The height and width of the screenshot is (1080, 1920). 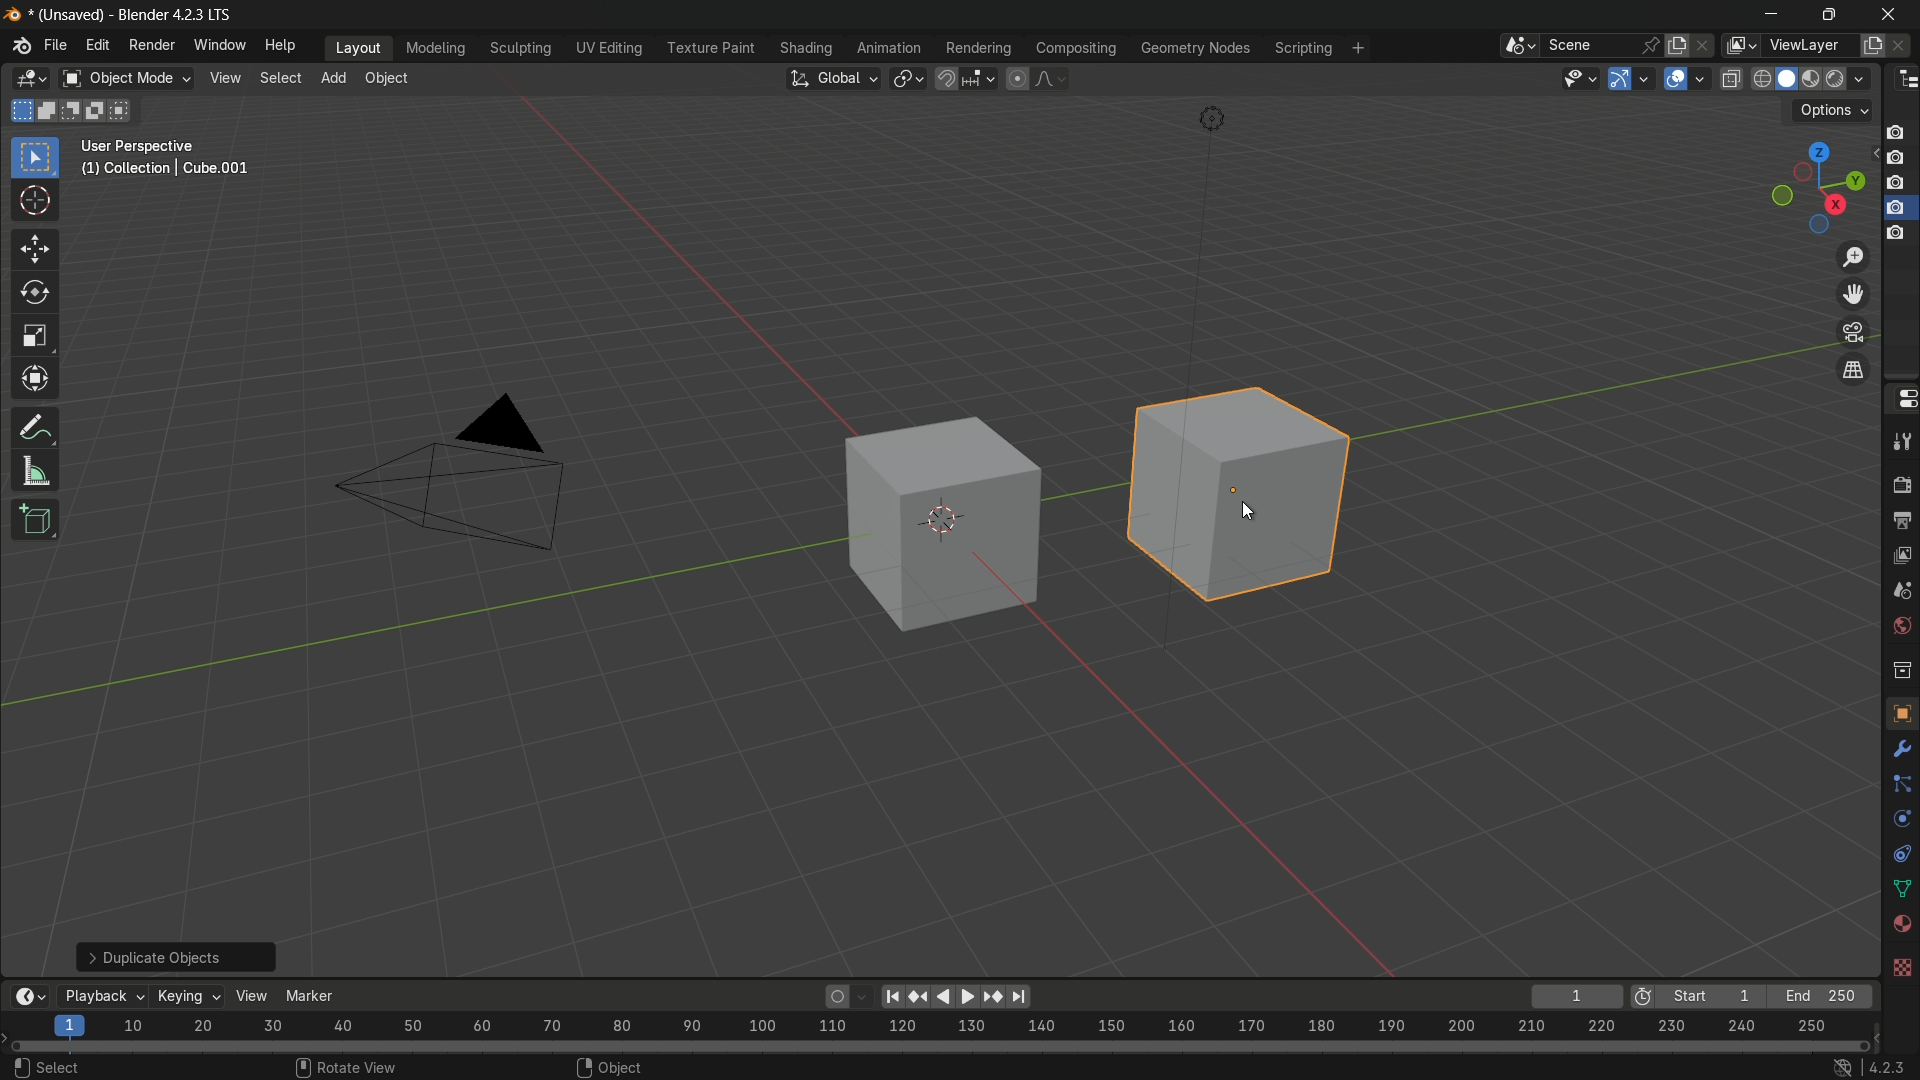 What do you see at coordinates (34, 521) in the screenshot?
I see `add cube` at bounding box center [34, 521].